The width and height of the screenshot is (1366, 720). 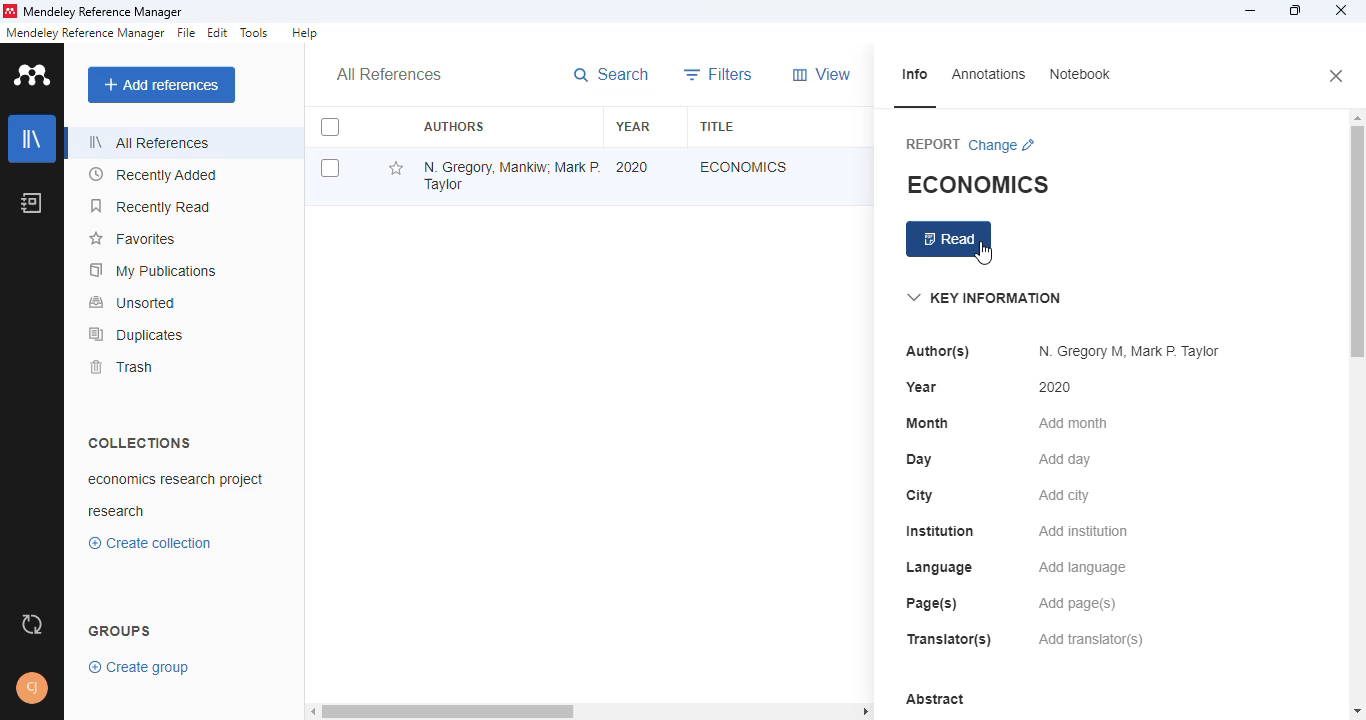 What do you see at coordinates (978, 184) in the screenshot?
I see `ECONOMICS` at bounding box center [978, 184].